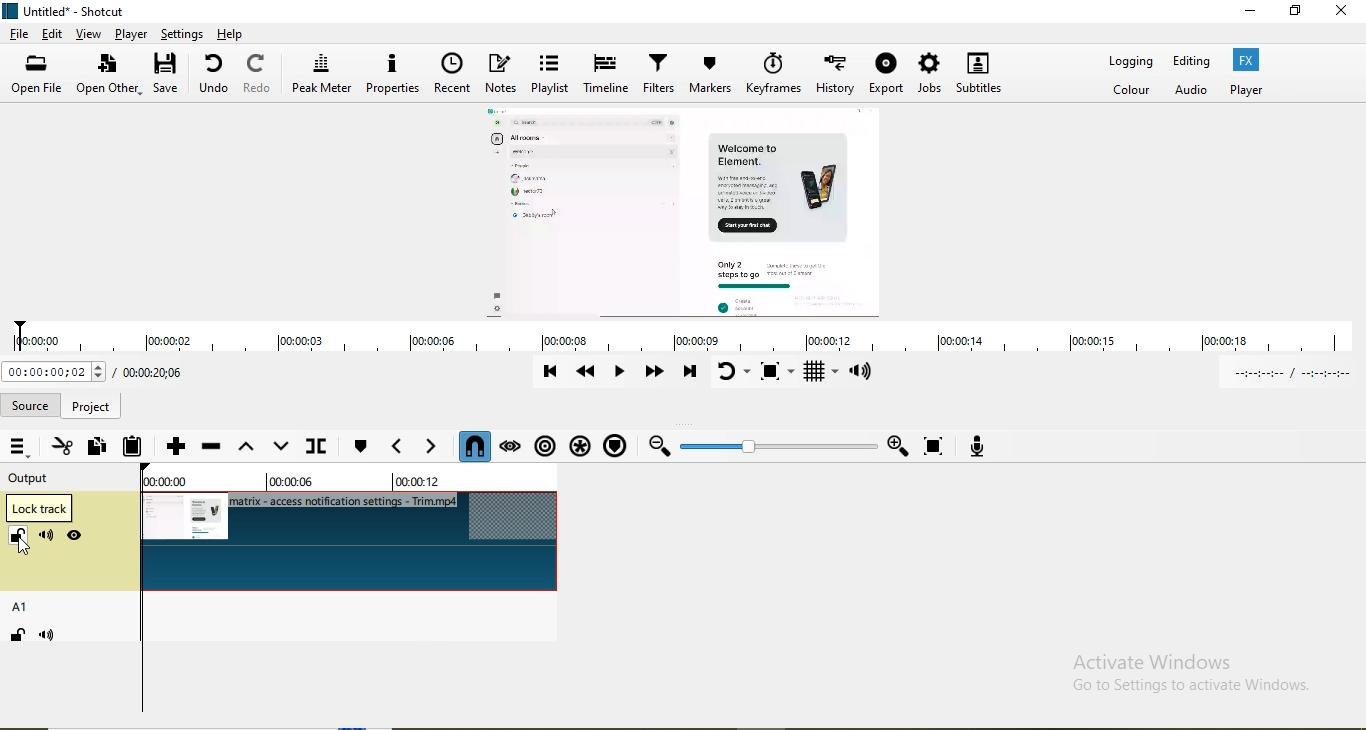 The height and width of the screenshot is (730, 1366). I want to click on lock track, so click(39, 509).